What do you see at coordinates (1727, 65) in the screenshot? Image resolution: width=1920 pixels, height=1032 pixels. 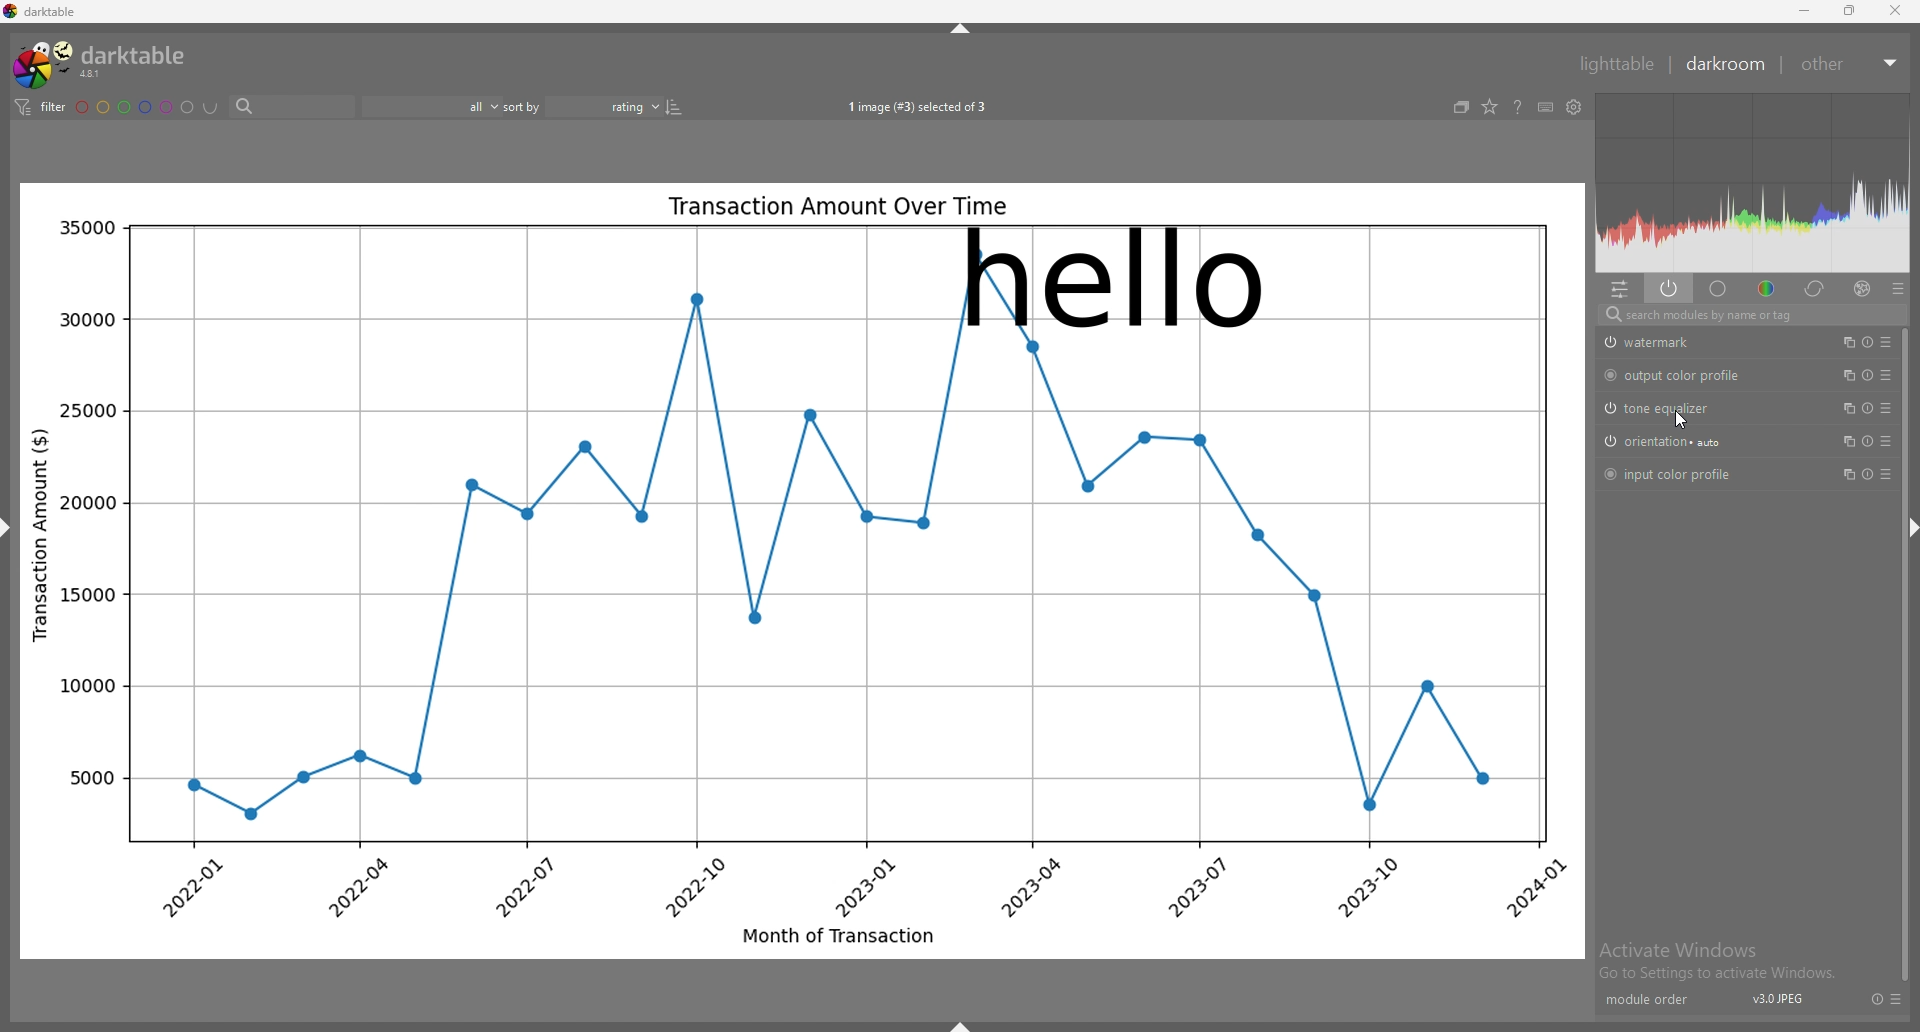 I see `darkroom` at bounding box center [1727, 65].